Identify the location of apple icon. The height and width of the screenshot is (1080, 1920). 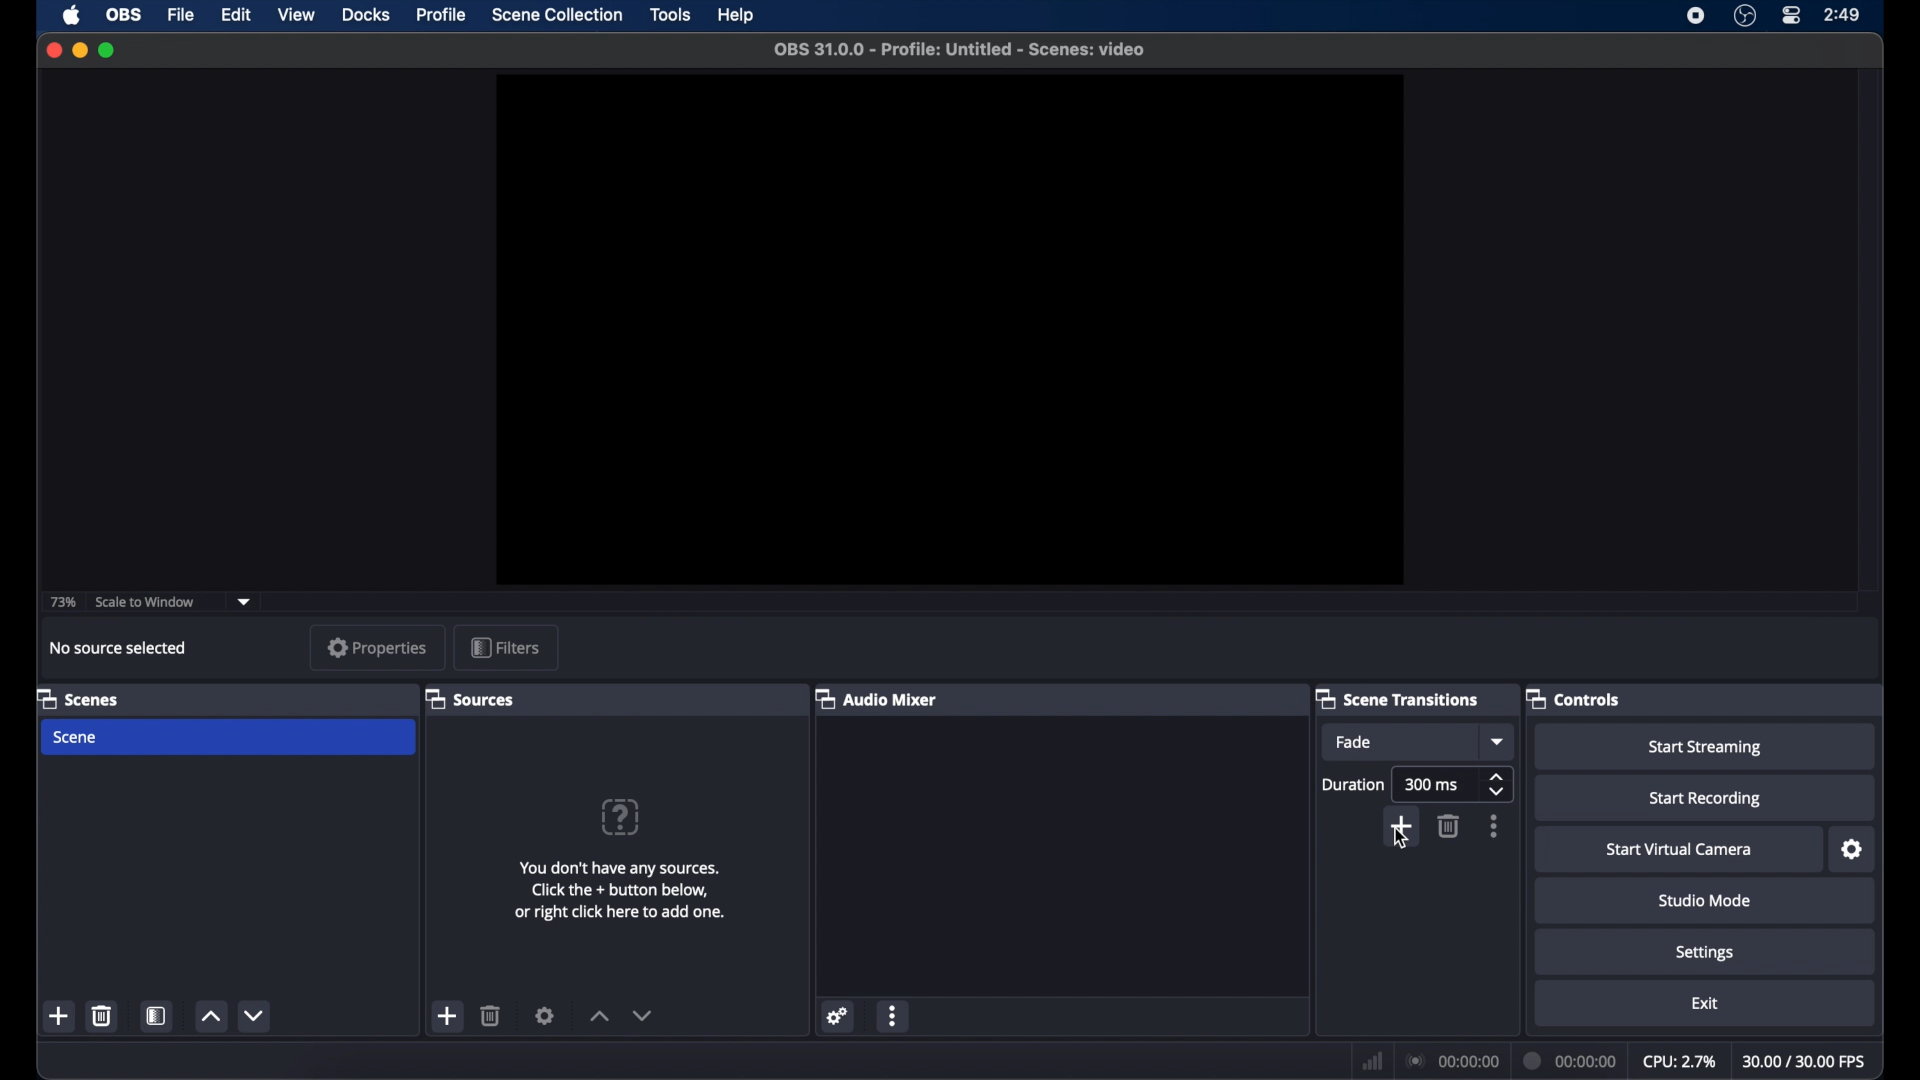
(71, 16).